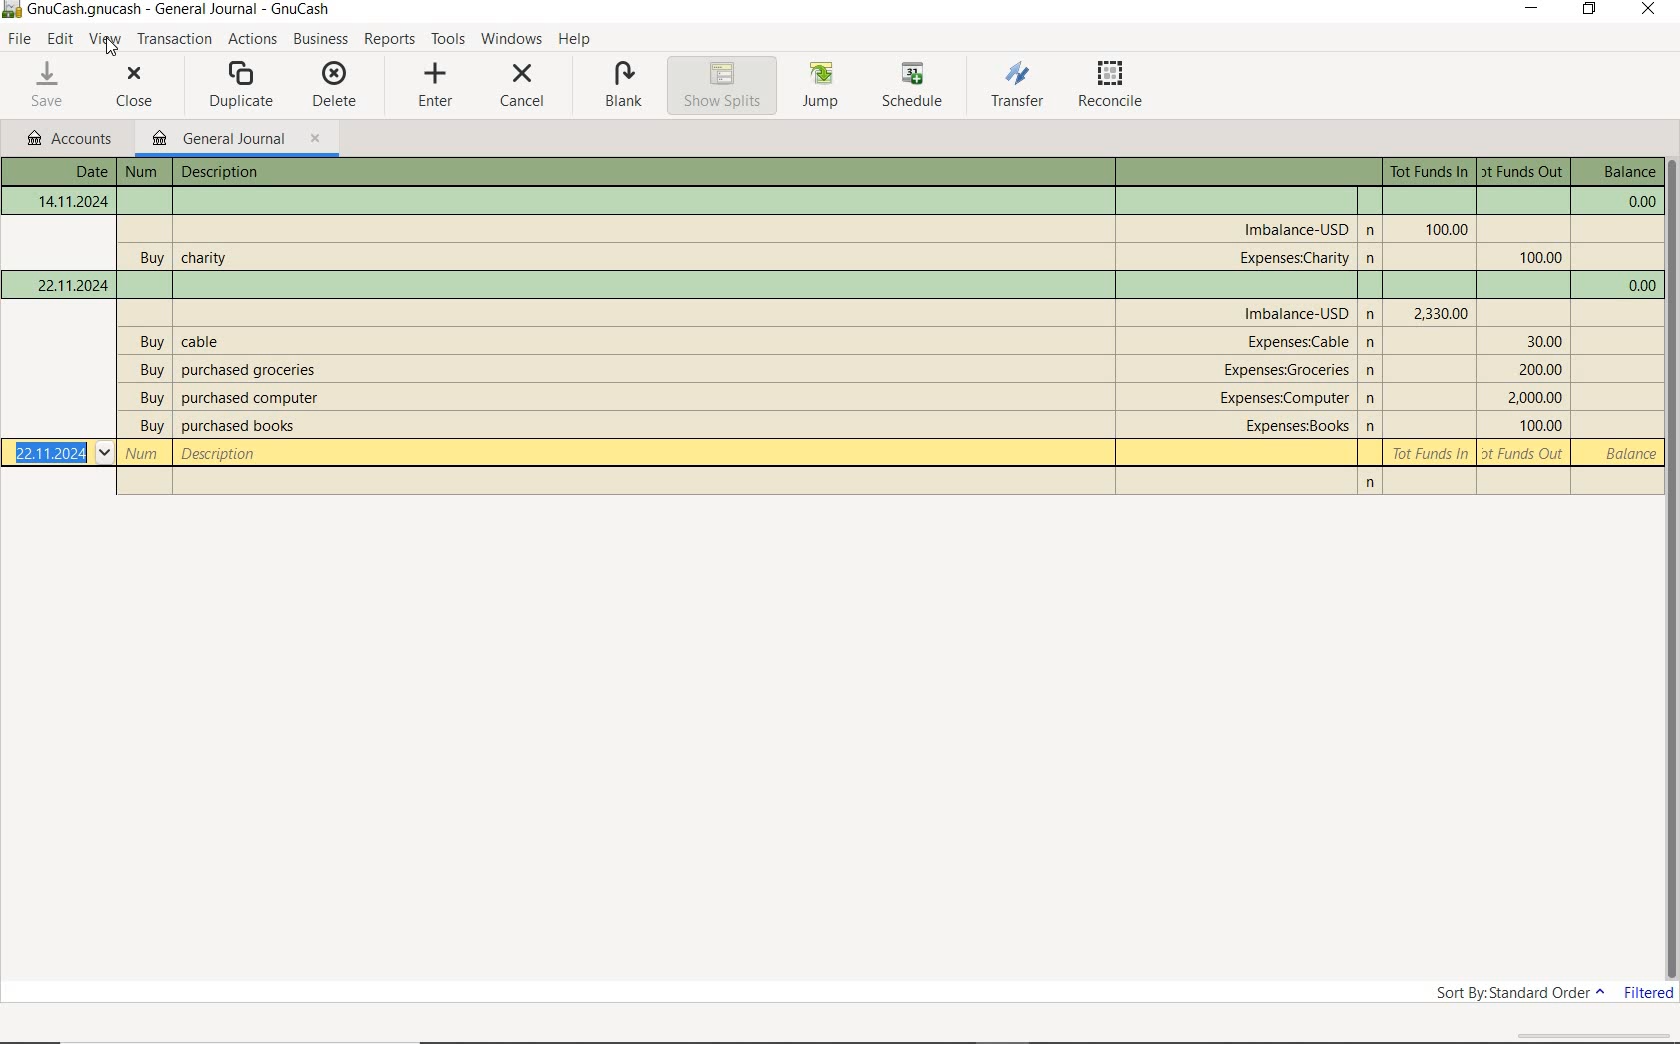  Describe the element at coordinates (82, 171) in the screenshot. I see `Date` at that location.